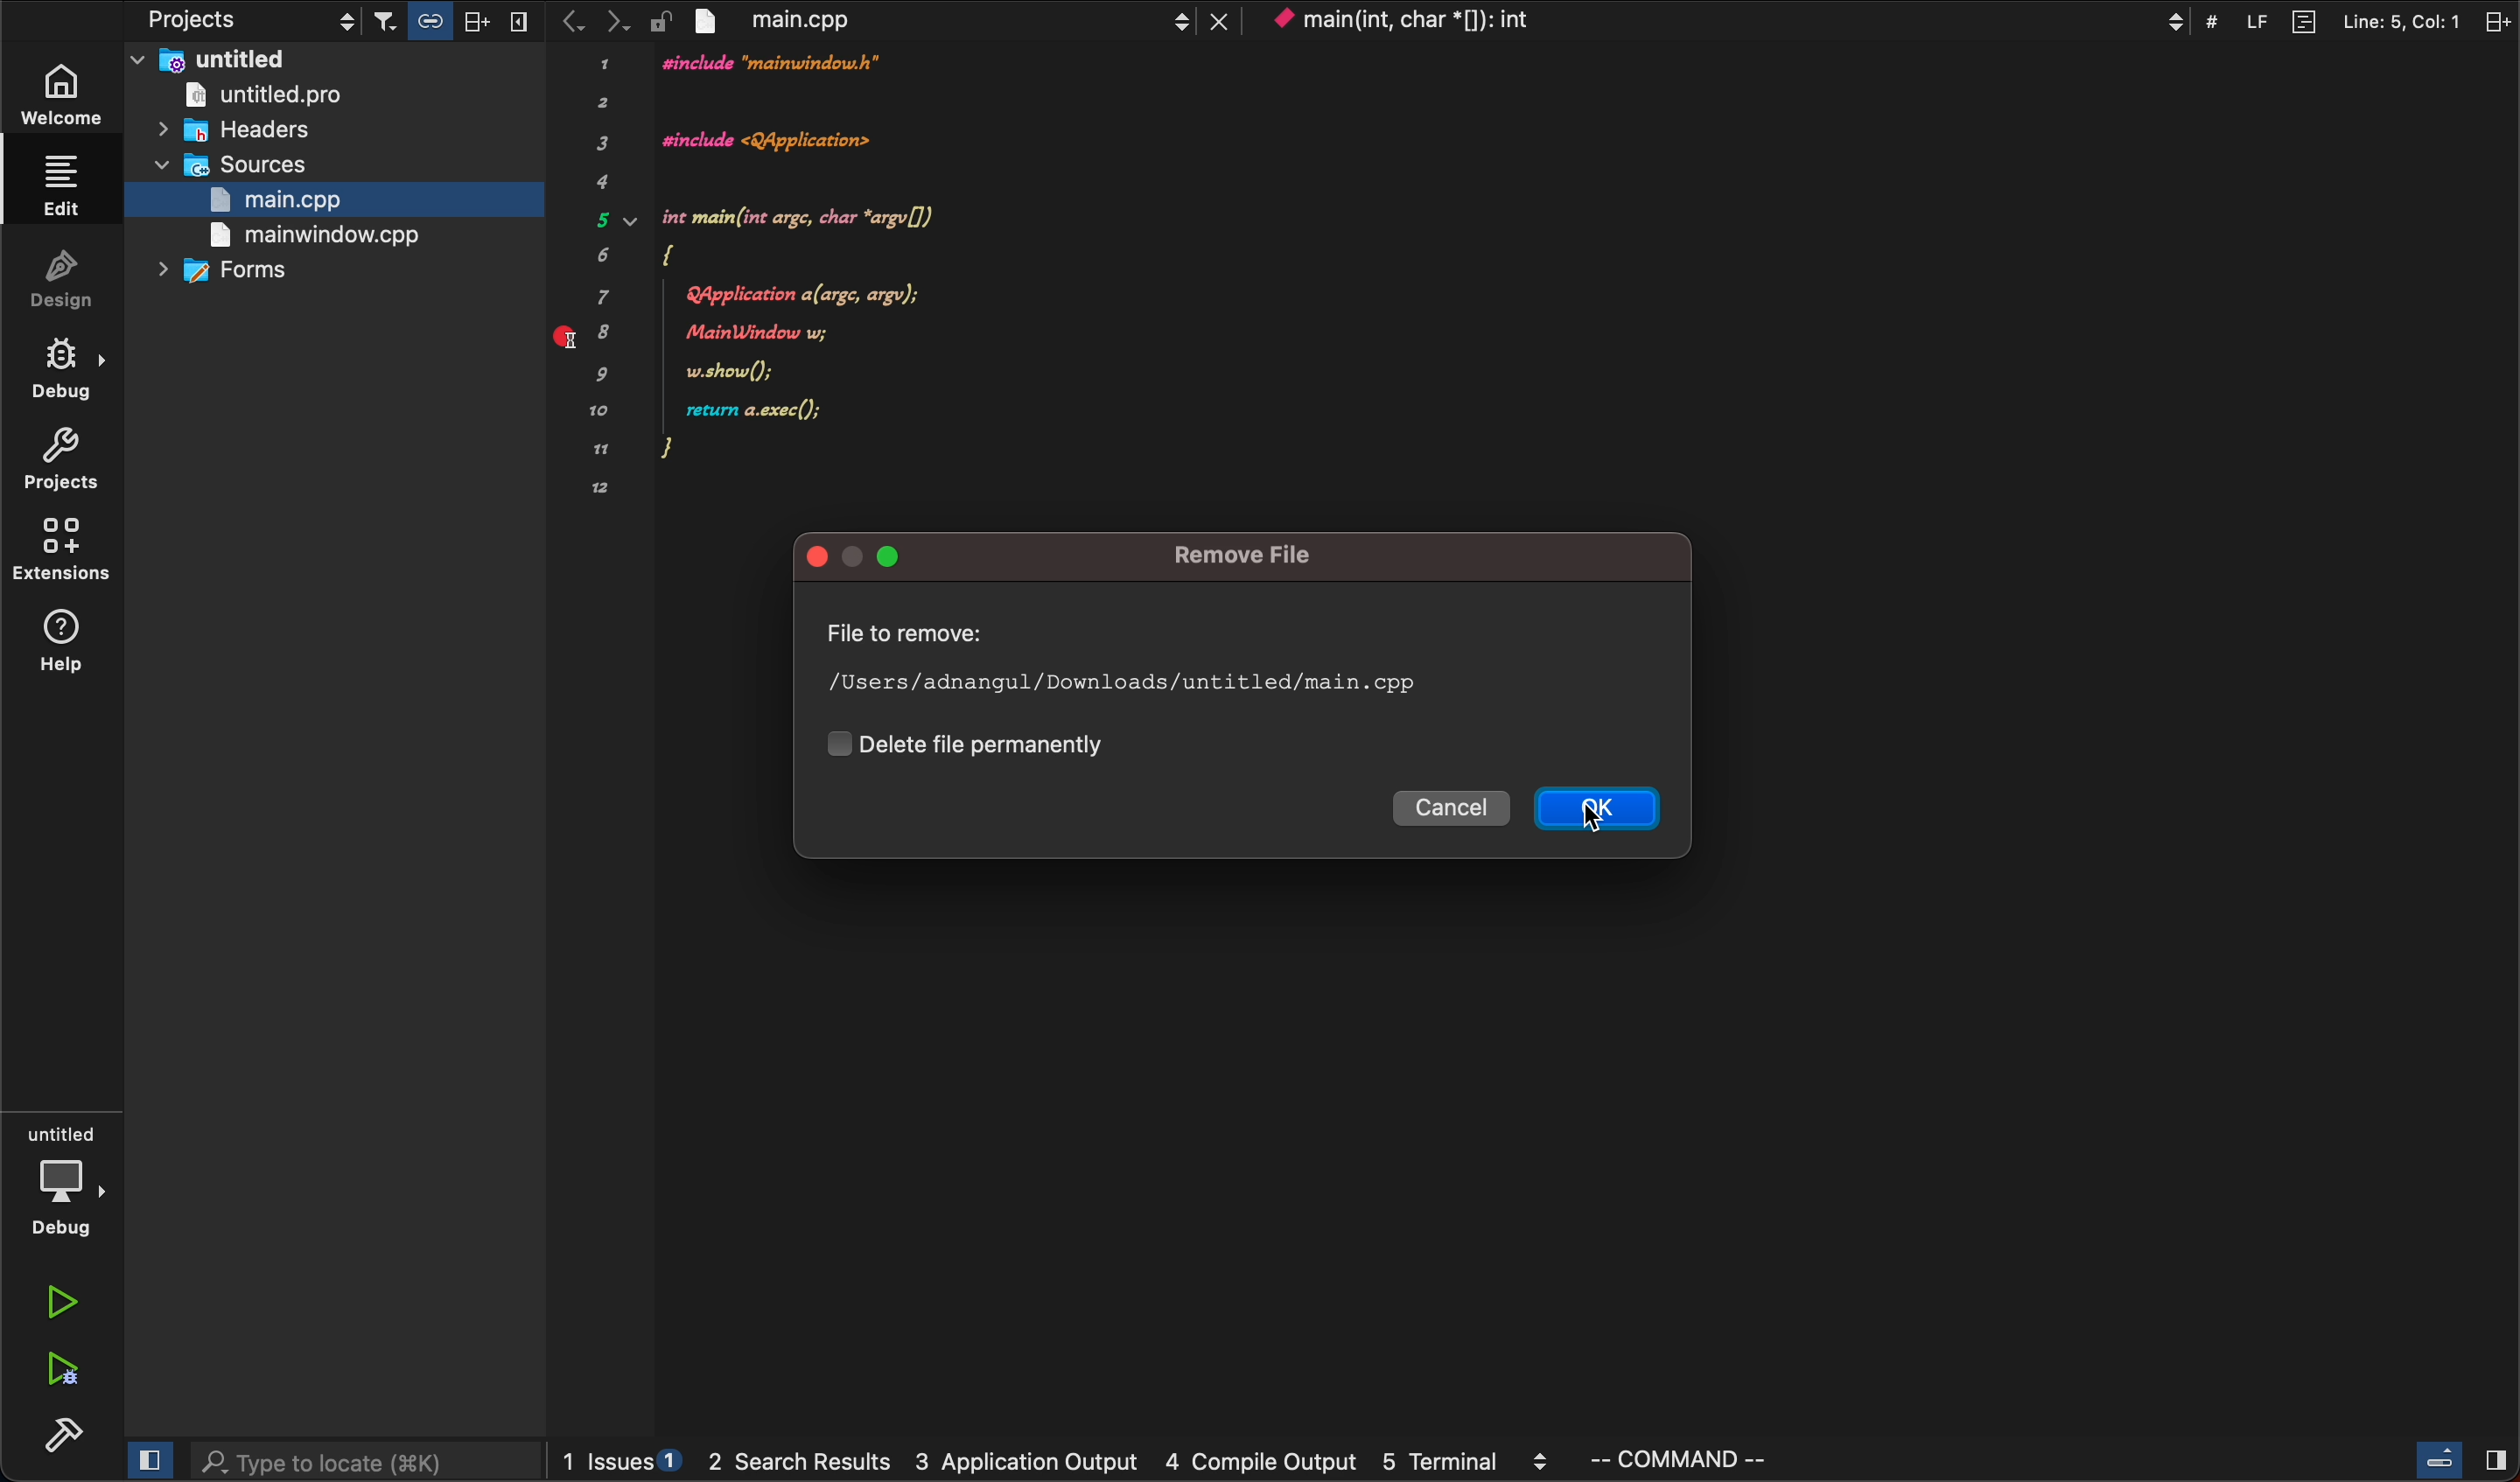 The height and width of the screenshot is (1482, 2520). Describe the element at coordinates (67, 459) in the screenshot. I see `projects` at that location.